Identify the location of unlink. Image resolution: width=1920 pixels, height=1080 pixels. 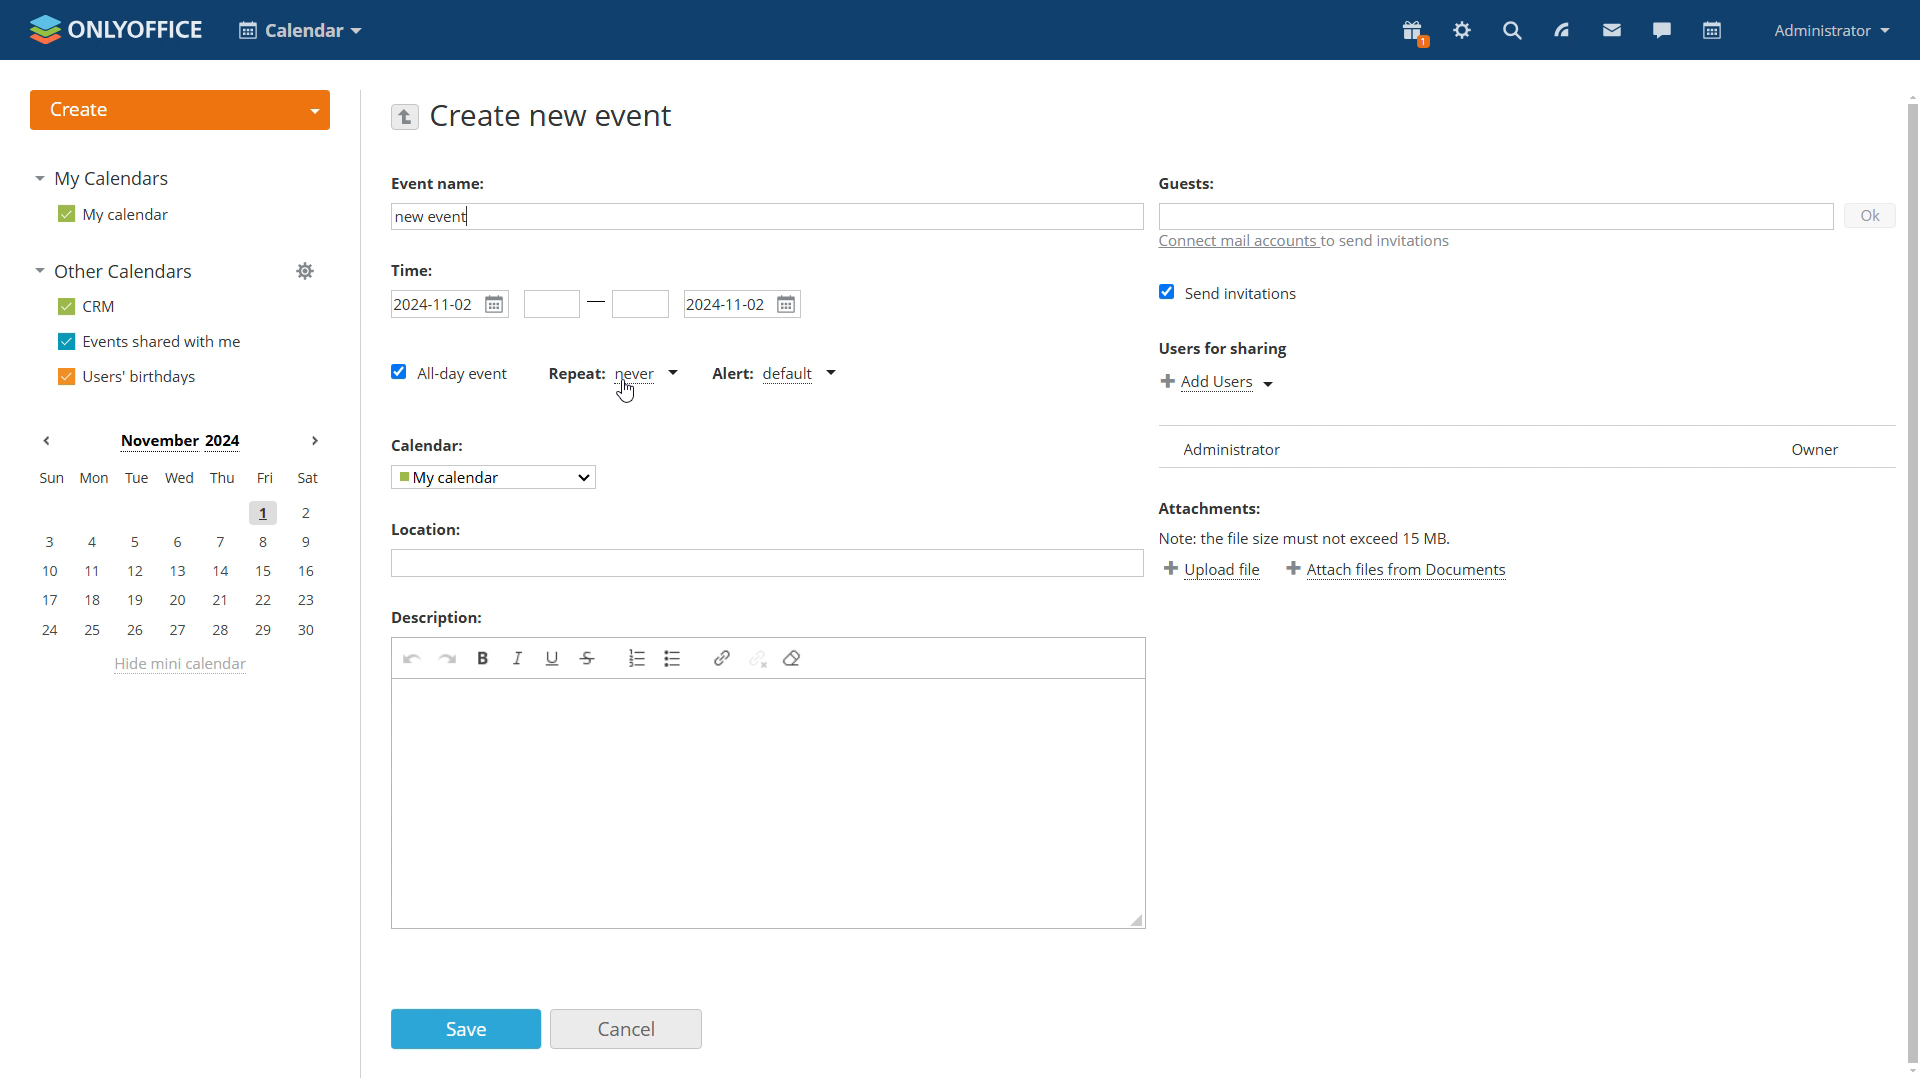
(759, 659).